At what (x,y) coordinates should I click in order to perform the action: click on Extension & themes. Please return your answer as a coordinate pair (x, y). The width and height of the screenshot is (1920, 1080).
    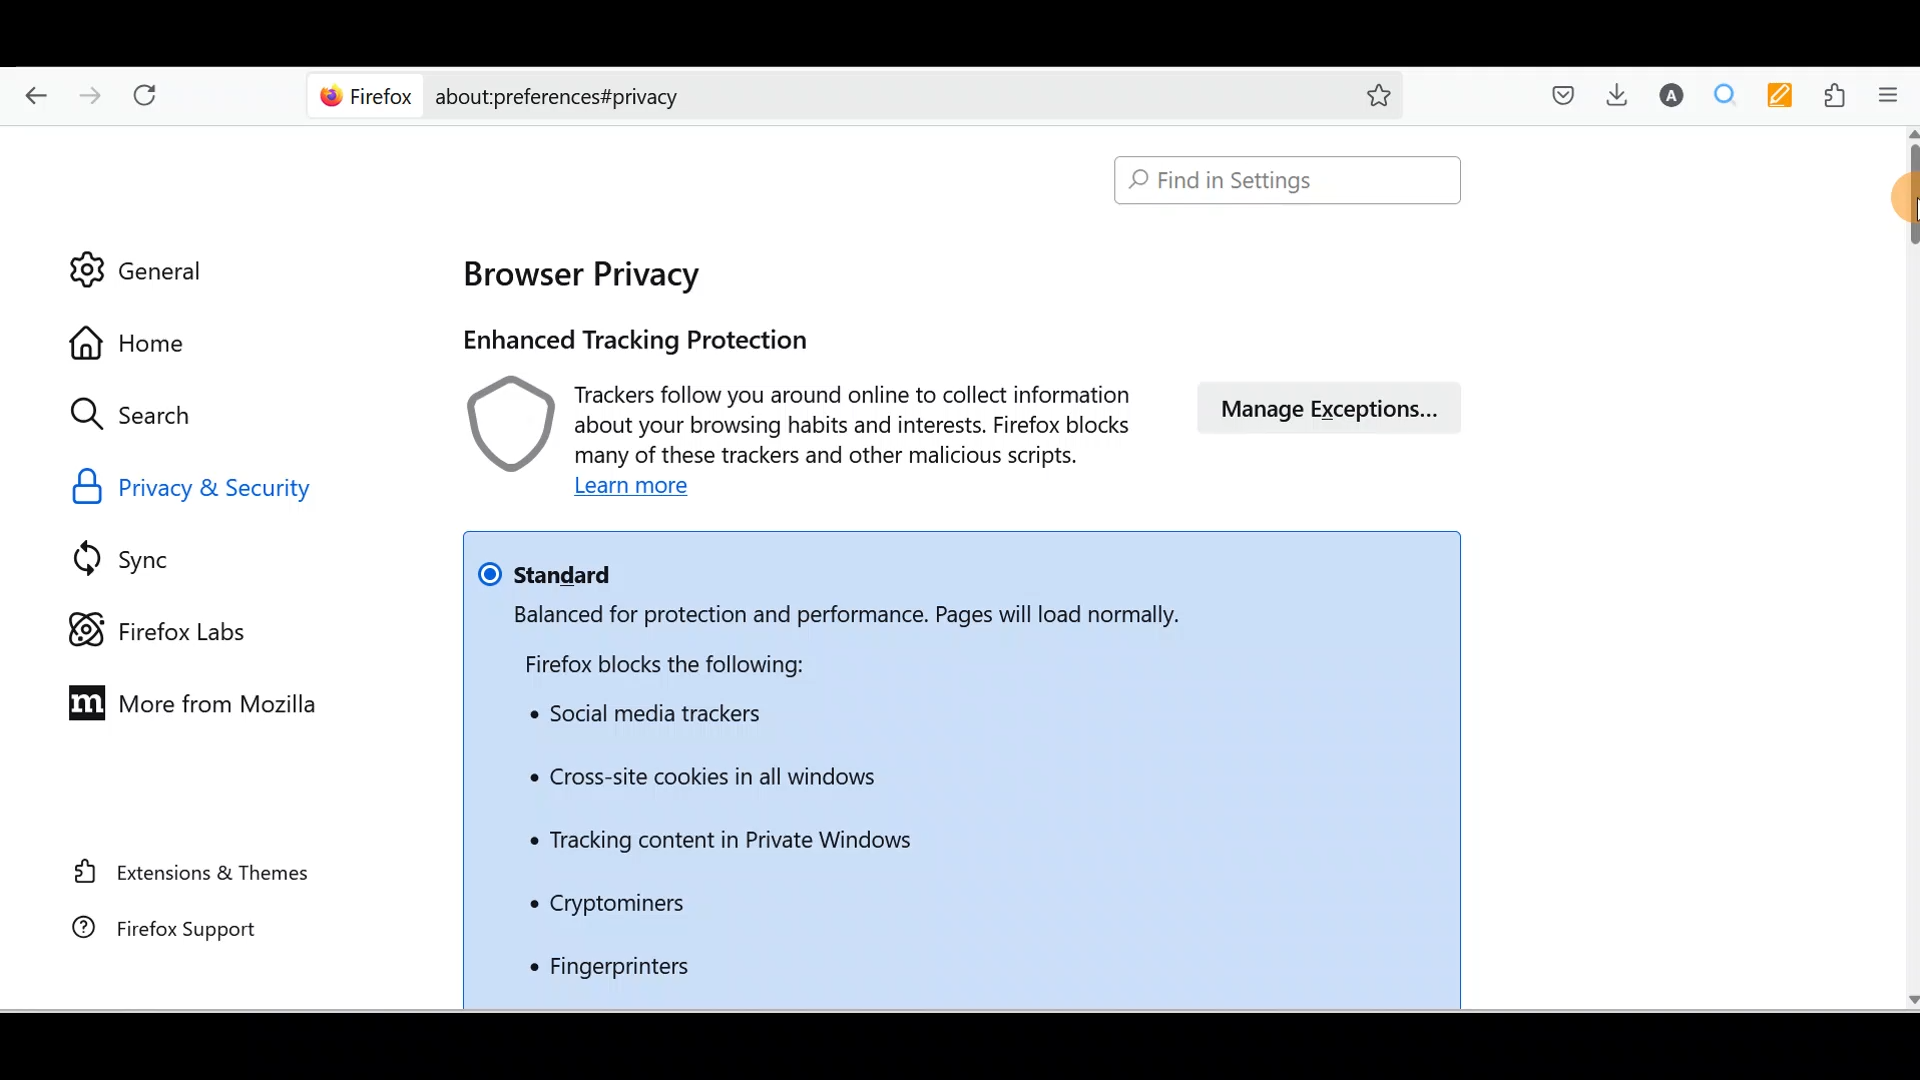
    Looking at the image, I should click on (189, 875).